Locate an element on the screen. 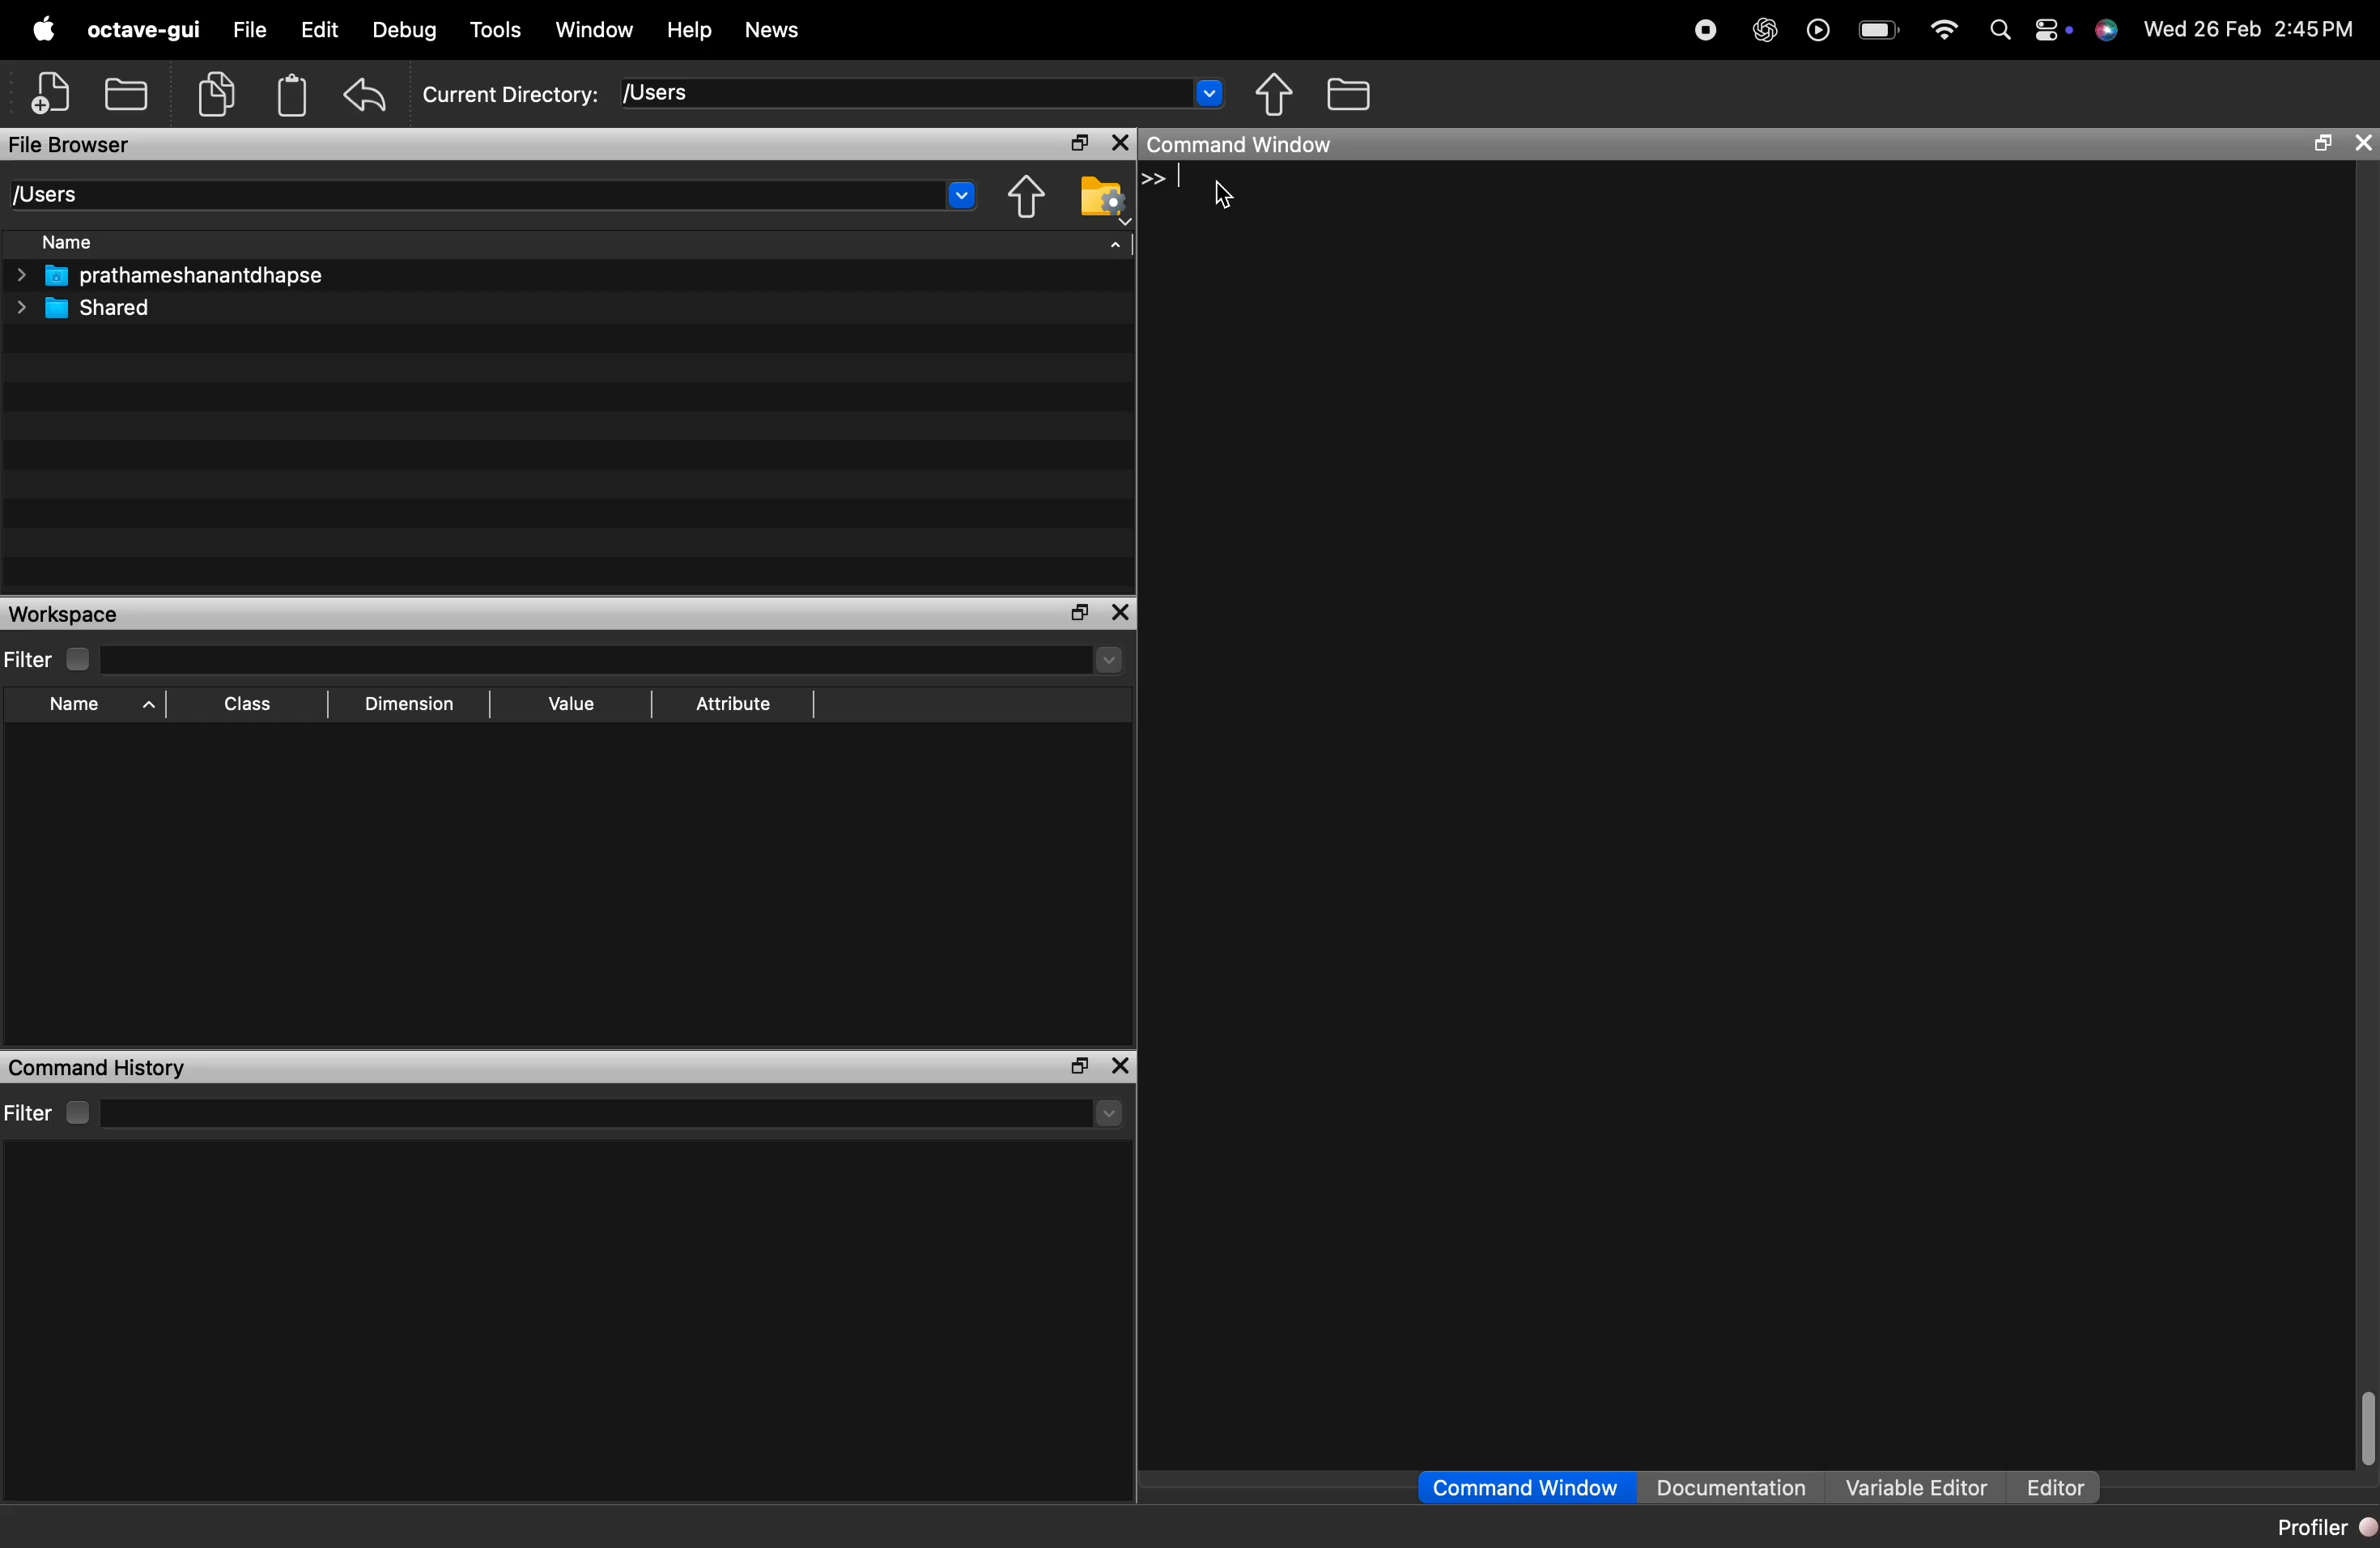 The image size is (2380, 1548). Command Window is located at coordinates (1500, 1483).